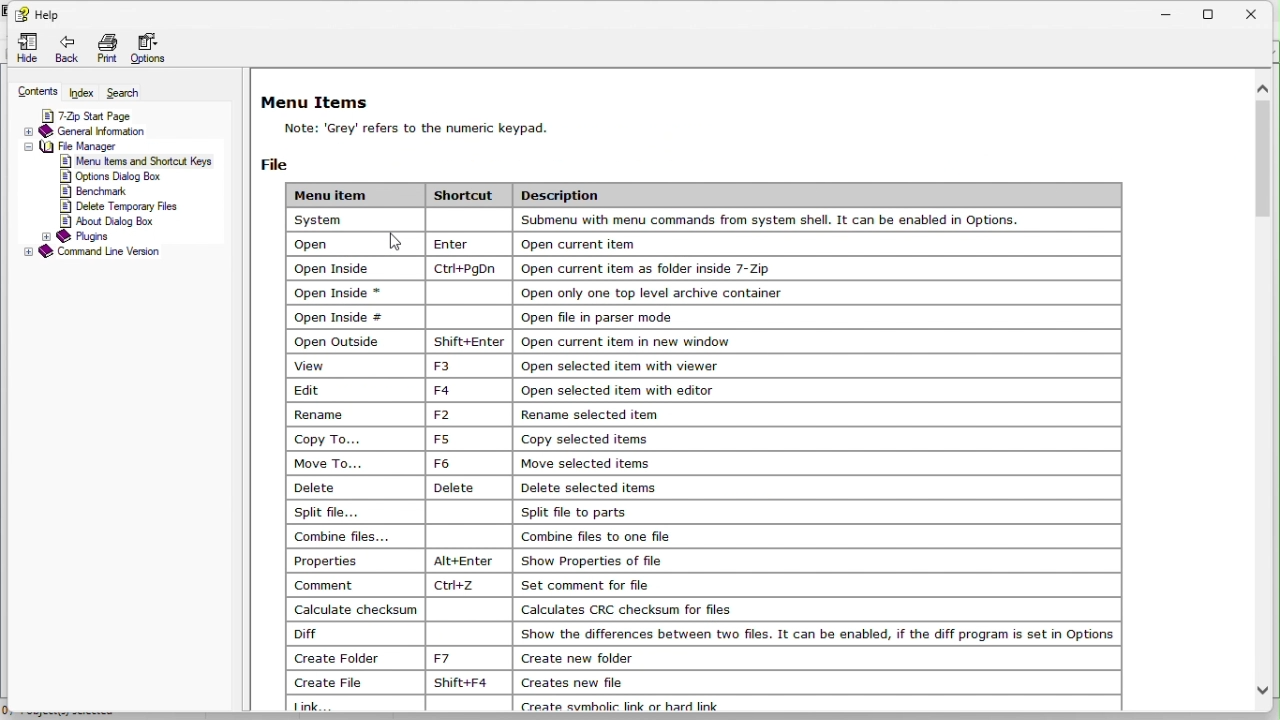 The image size is (1280, 720). I want to click on options dialog box, so click(119, 178).